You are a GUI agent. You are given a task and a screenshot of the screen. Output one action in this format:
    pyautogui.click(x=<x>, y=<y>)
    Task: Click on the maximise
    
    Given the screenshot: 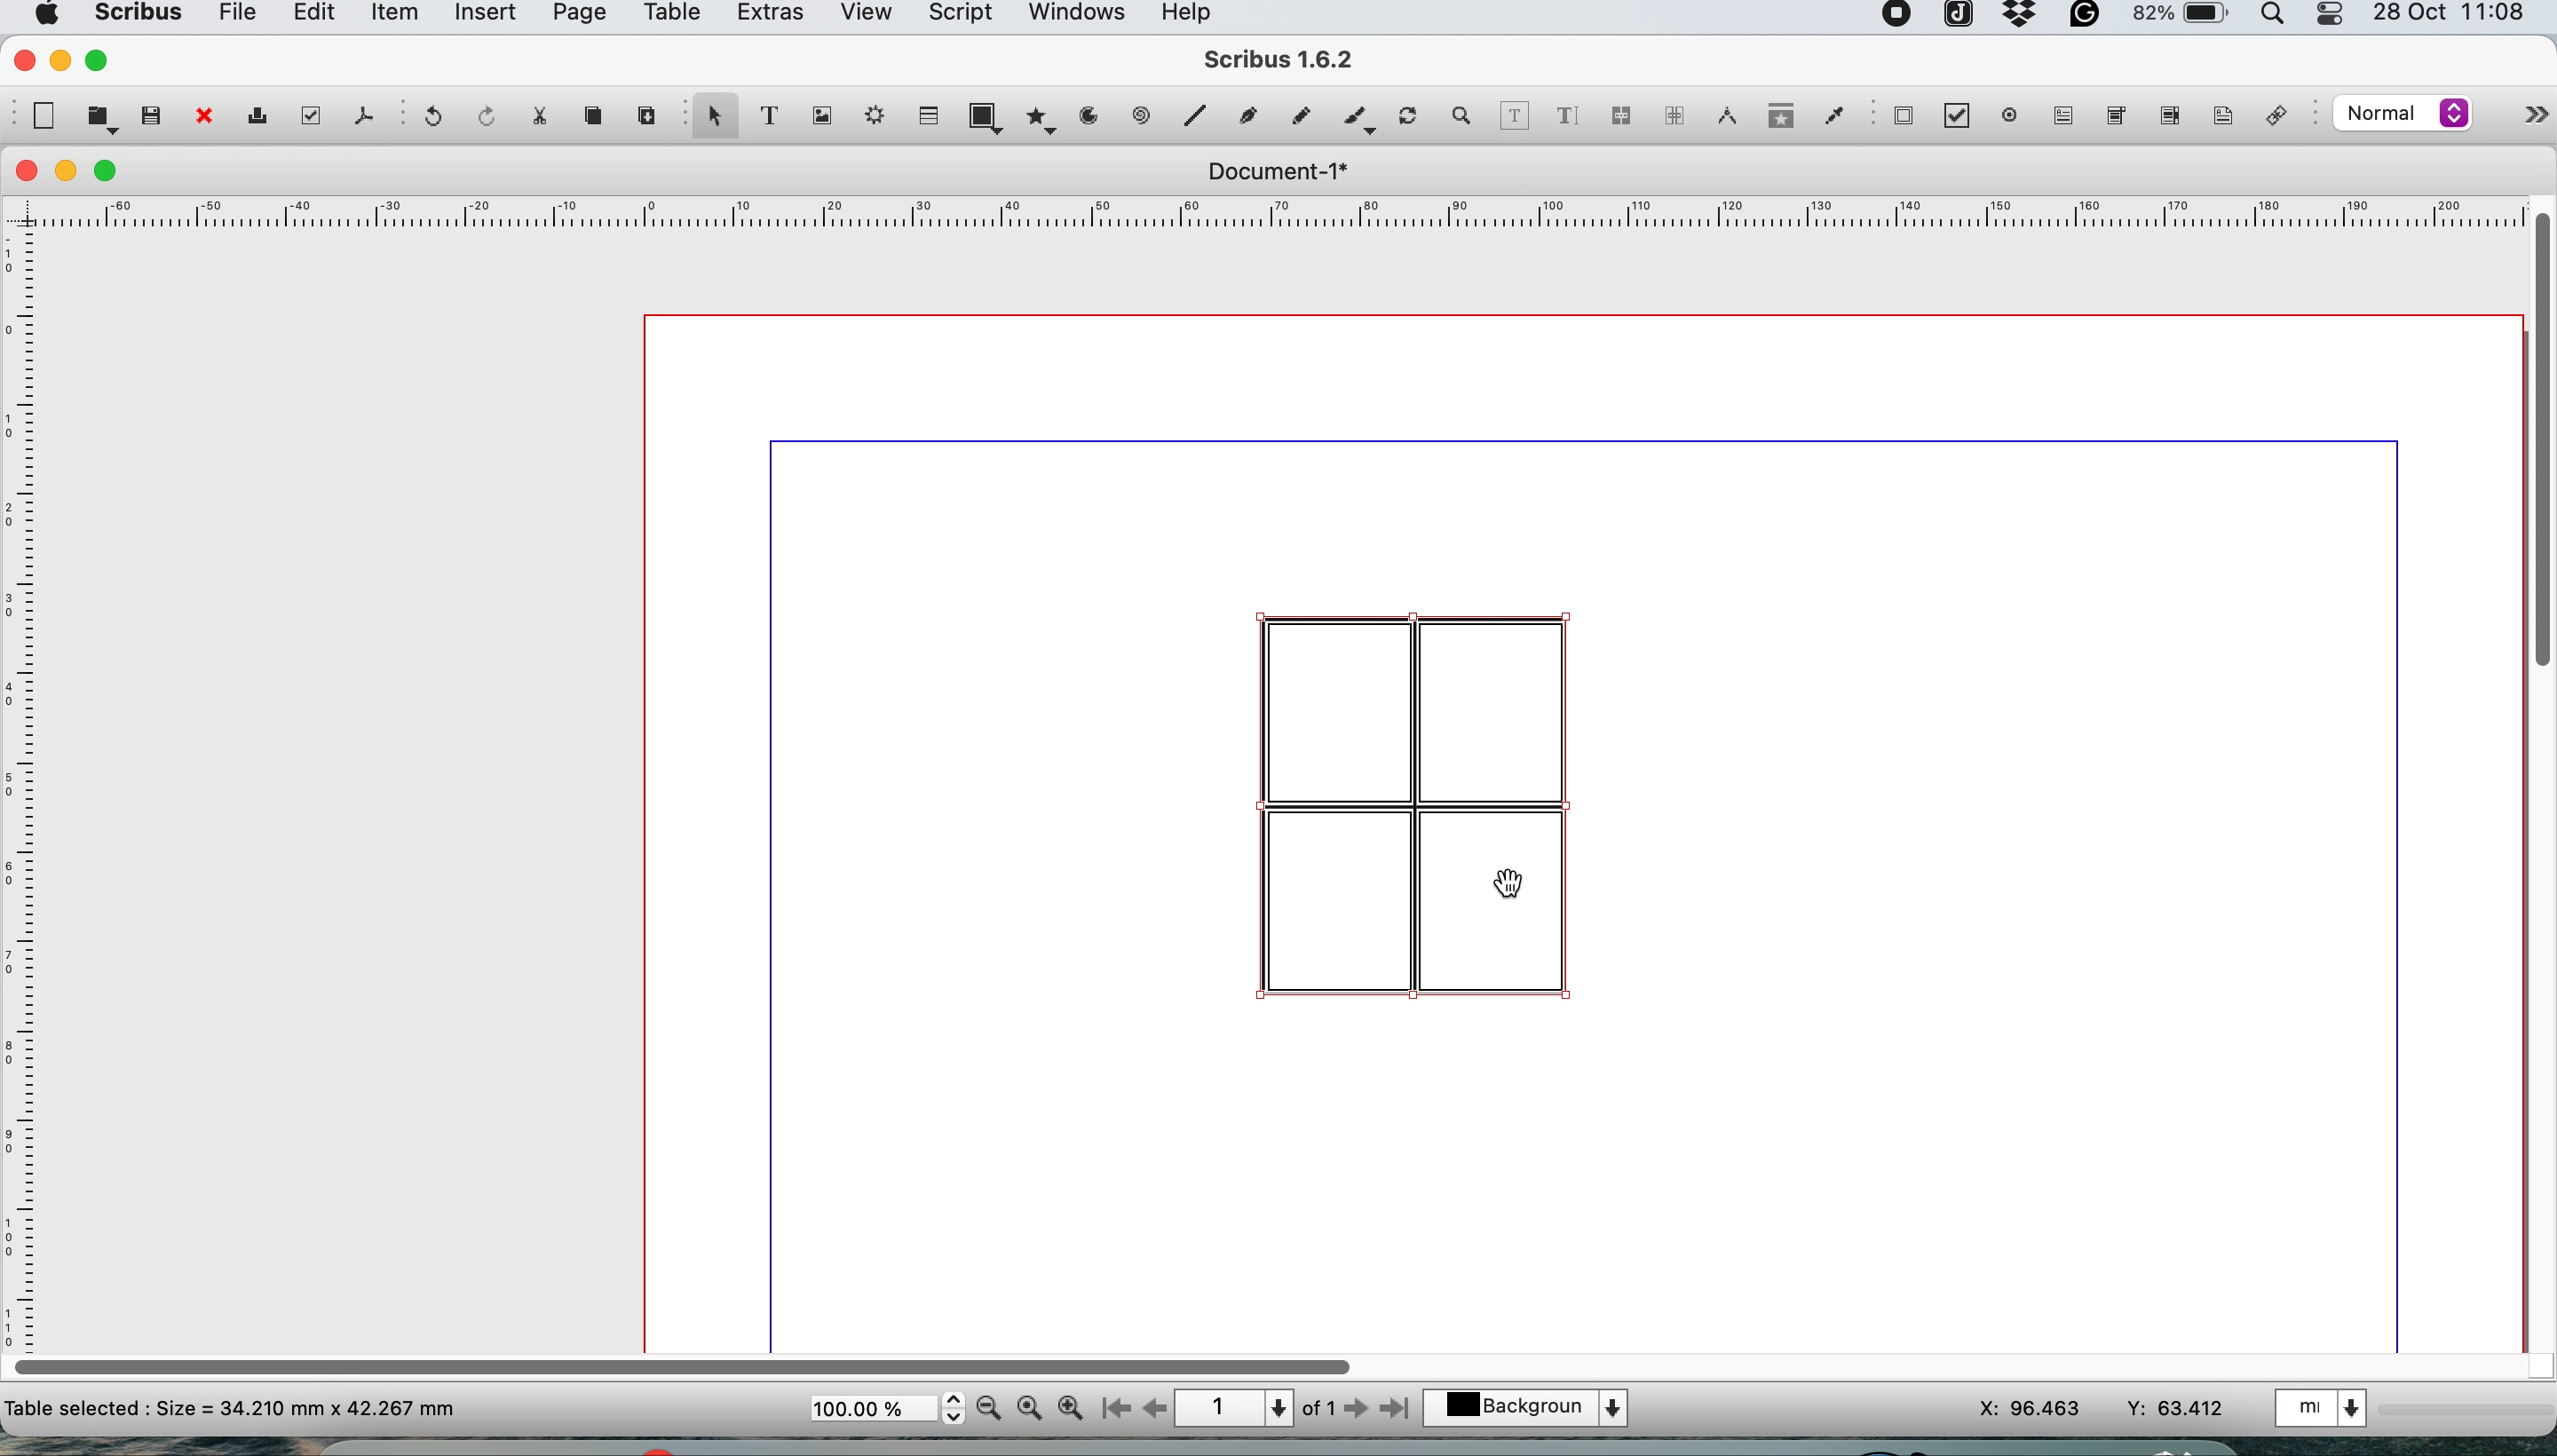 What is the action you would take?
    pyautogui.click(x=113, y=172)
    